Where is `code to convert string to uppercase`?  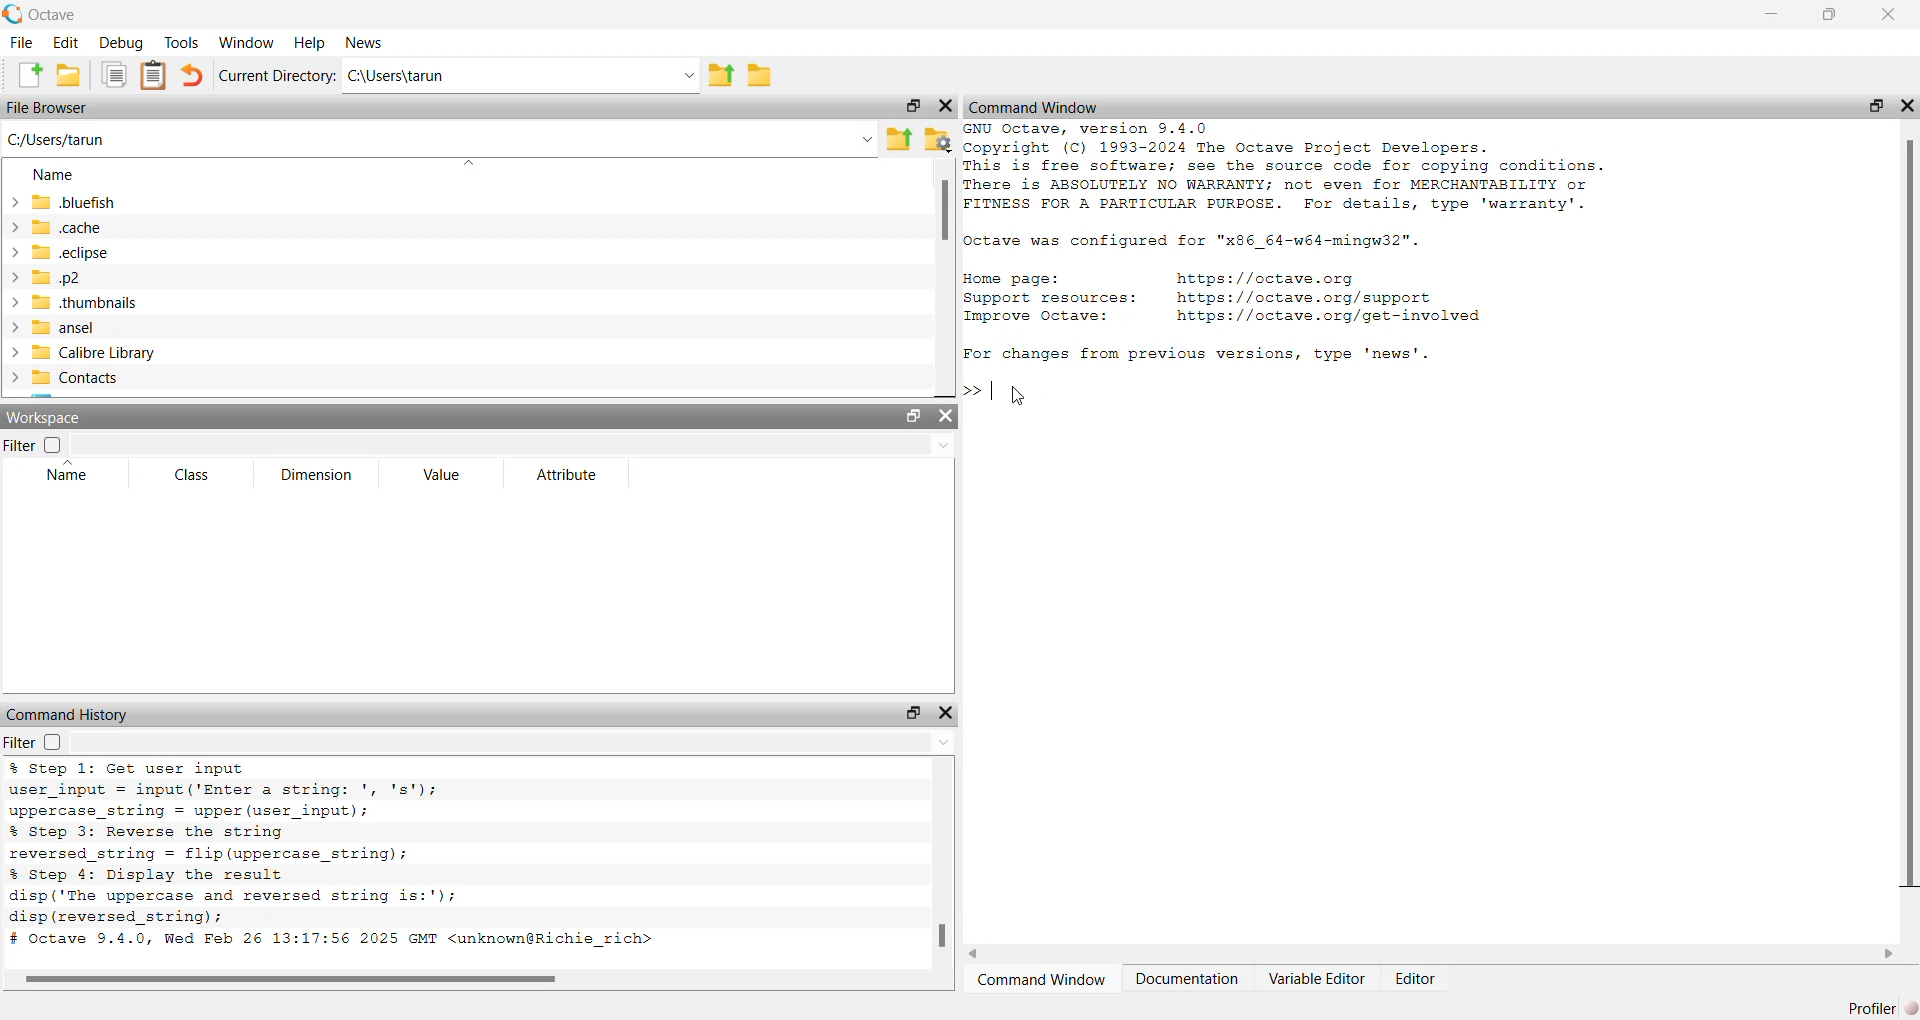
code to convert string to uppercase is located at coordinates (252, 790).